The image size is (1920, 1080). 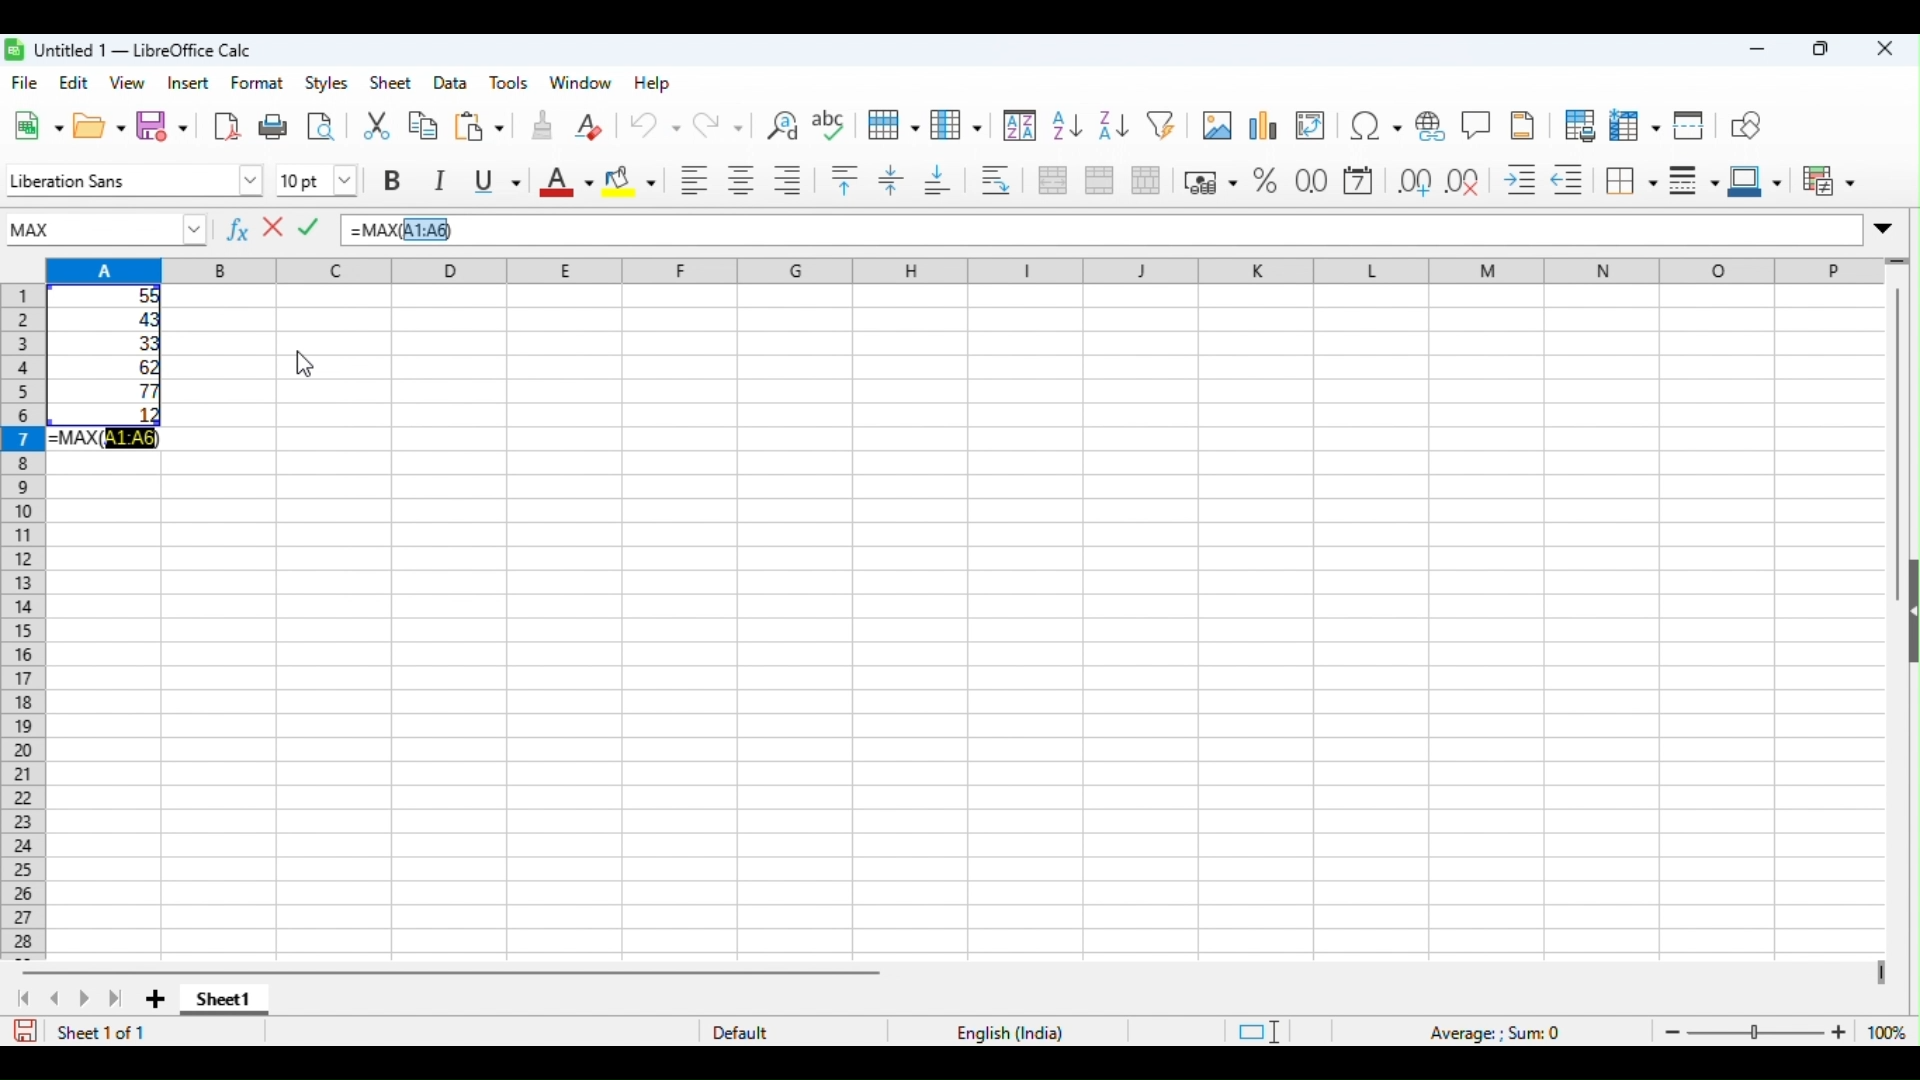 I want to click on add decimal place, so click(x=1411, y=181).